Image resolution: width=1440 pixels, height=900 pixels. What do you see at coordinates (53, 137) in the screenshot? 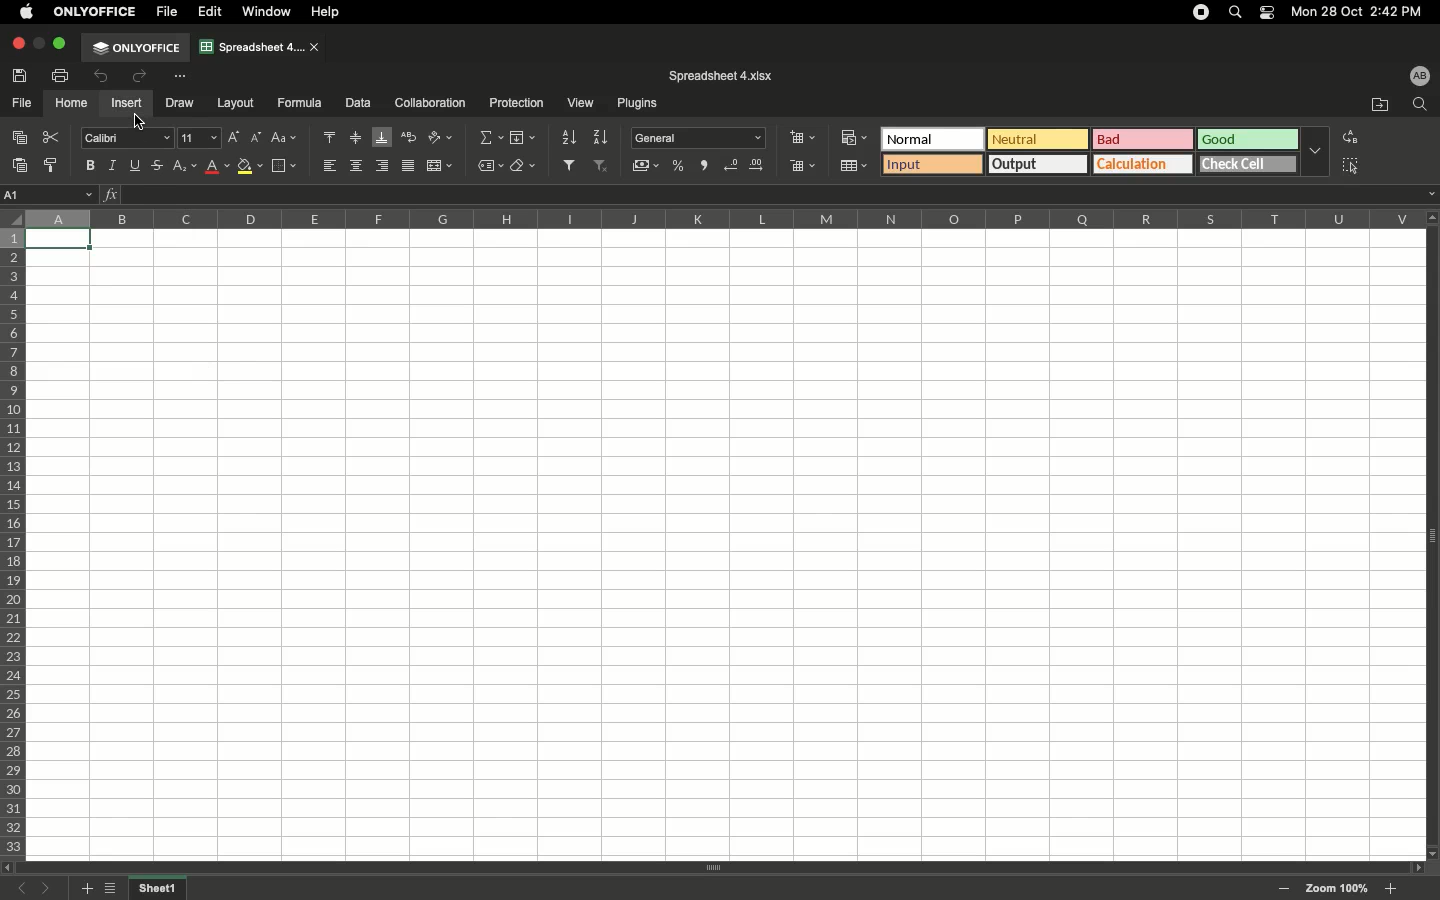
I see `Cut` at bounding box center [53, 137].